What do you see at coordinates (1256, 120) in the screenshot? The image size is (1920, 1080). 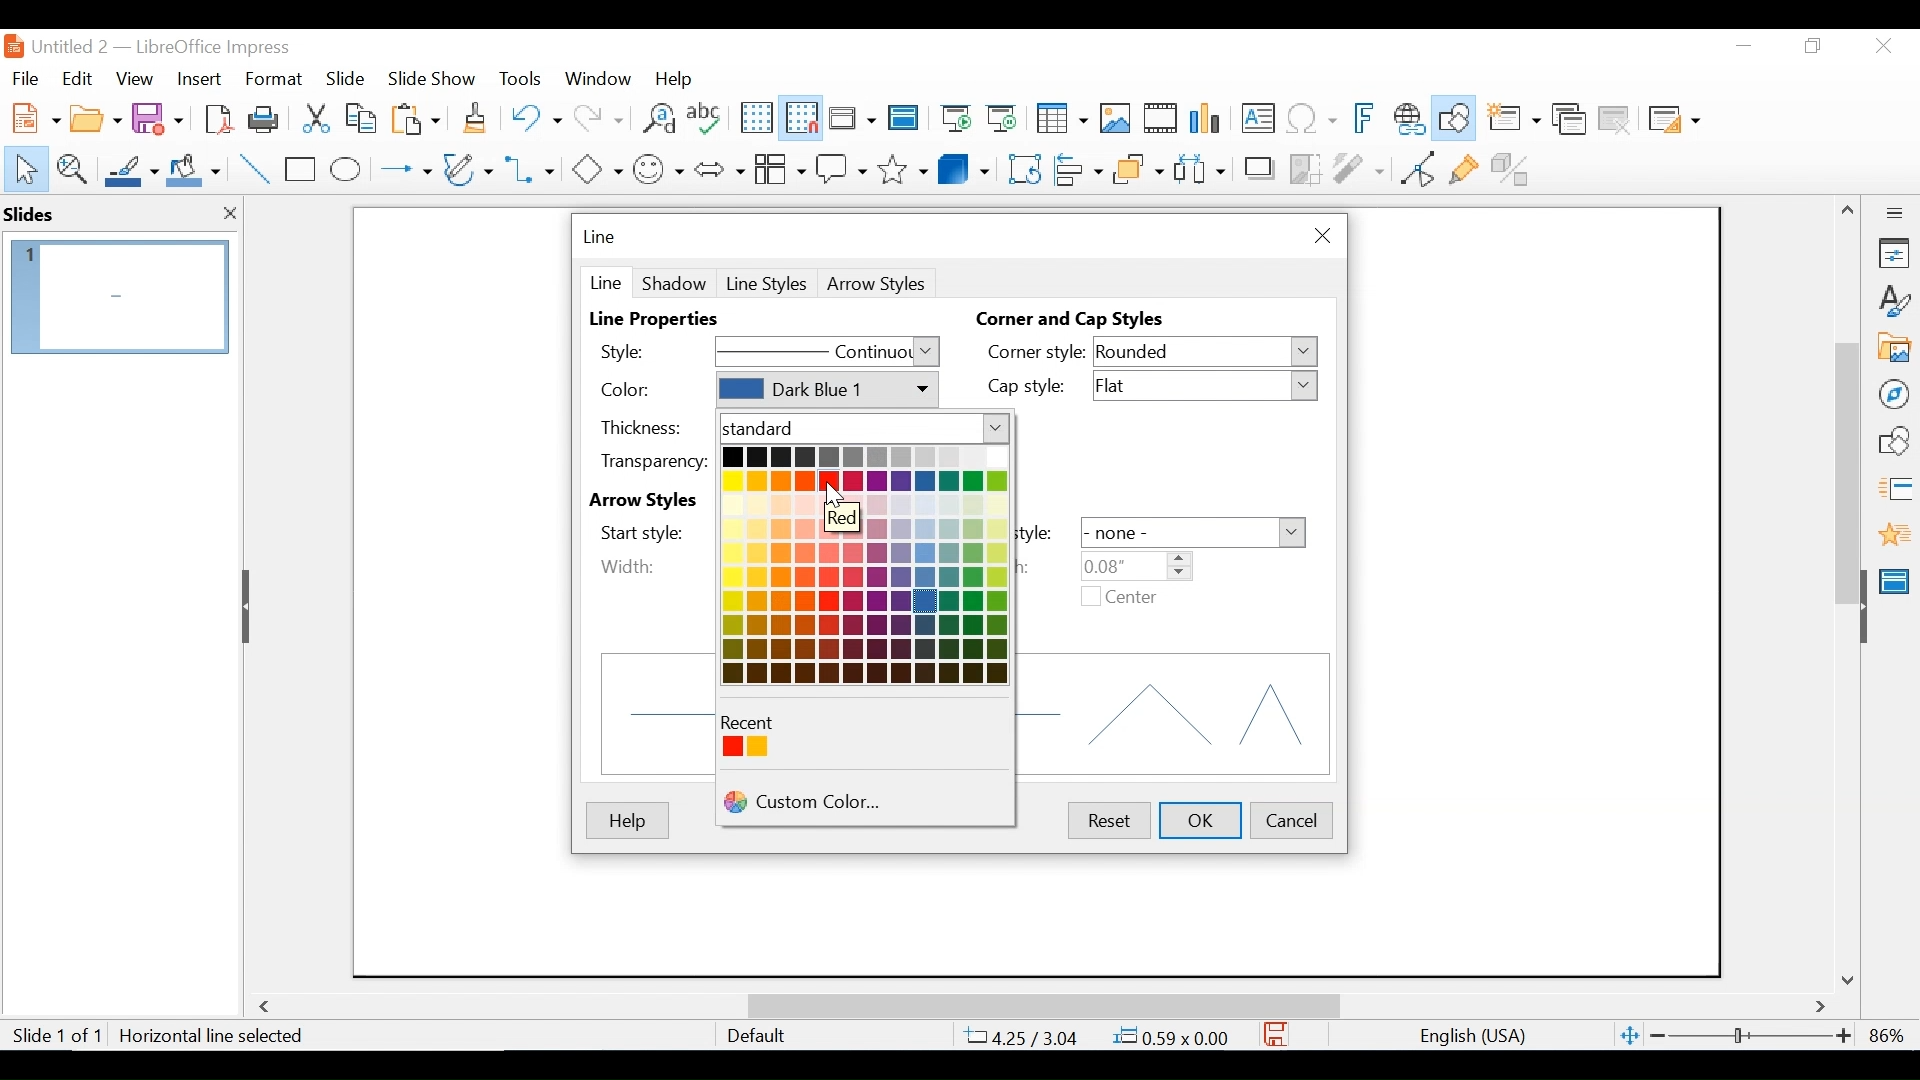 I see `Insert Textbox` at bounding box center [1256, 120].